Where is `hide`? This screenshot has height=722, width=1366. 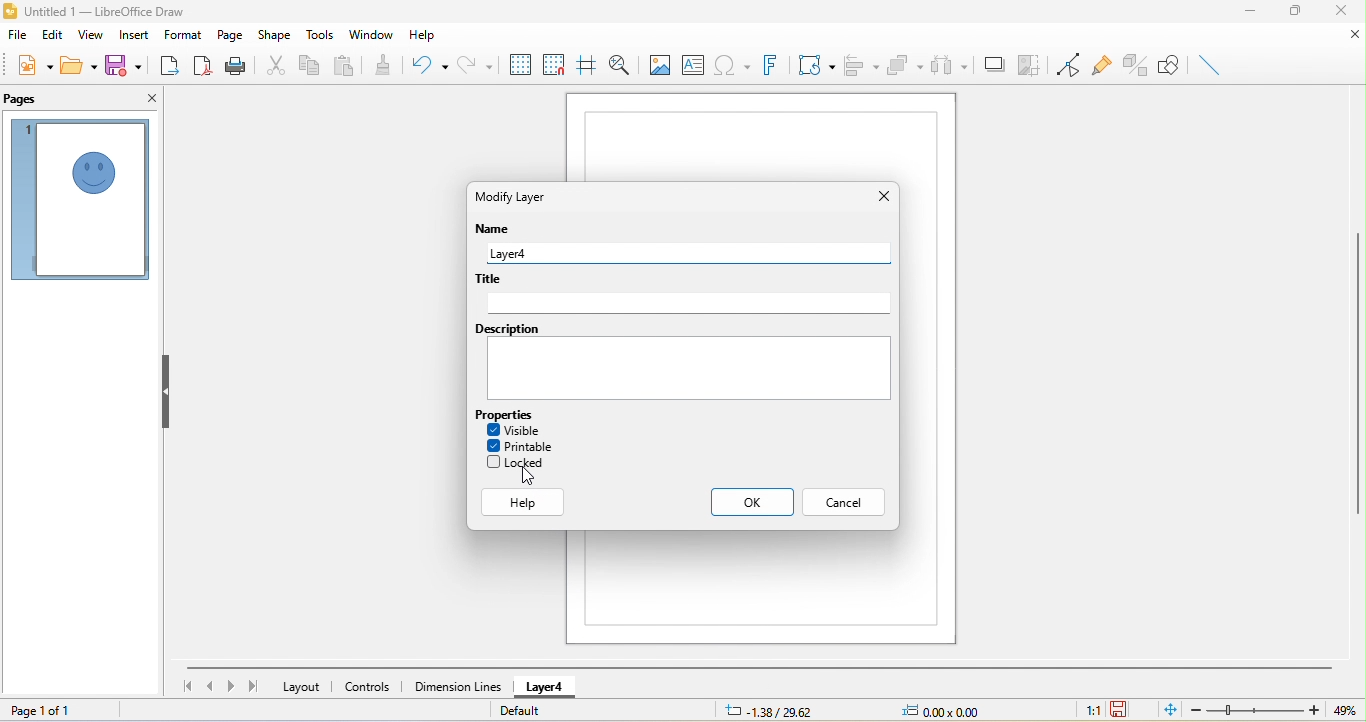 hide is located at coordinates (168, 393).